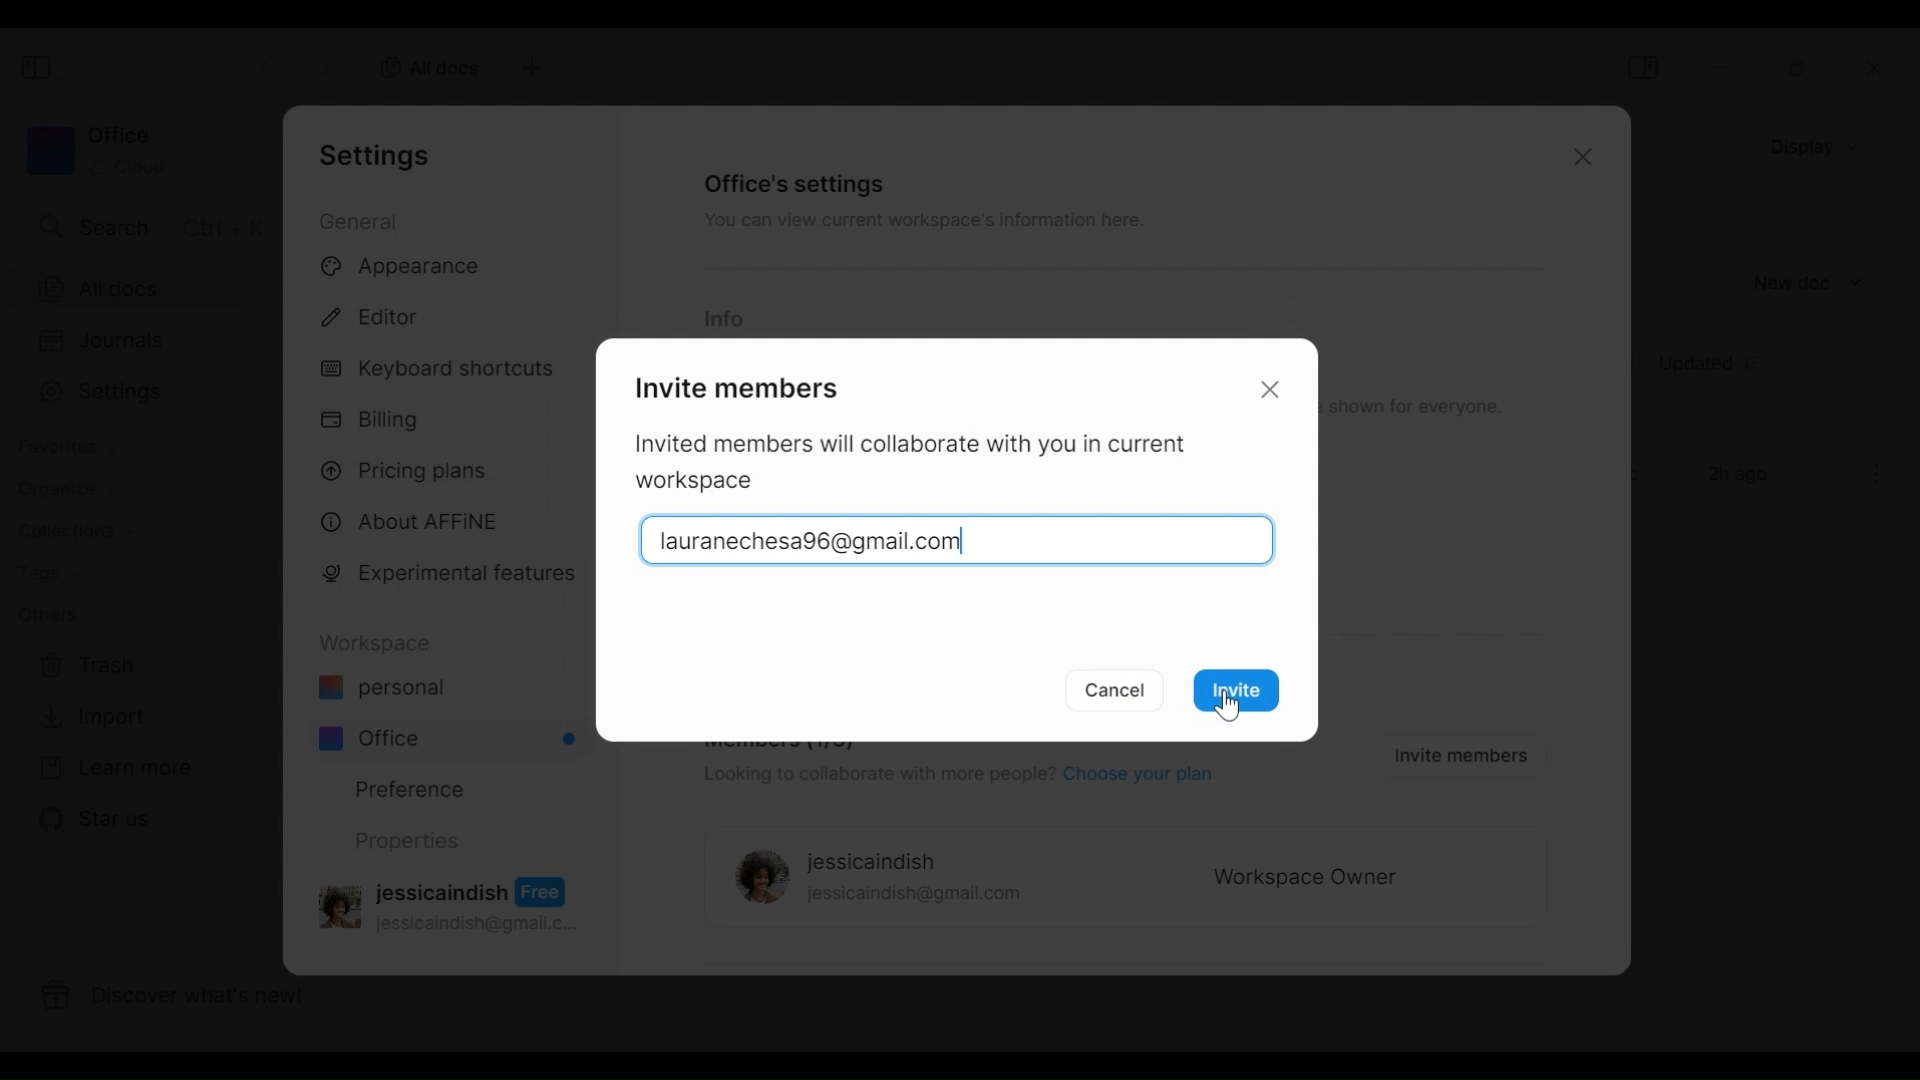 This screenshot has height=1080, width=1920. I want to click on Star us, so click(91, 819).